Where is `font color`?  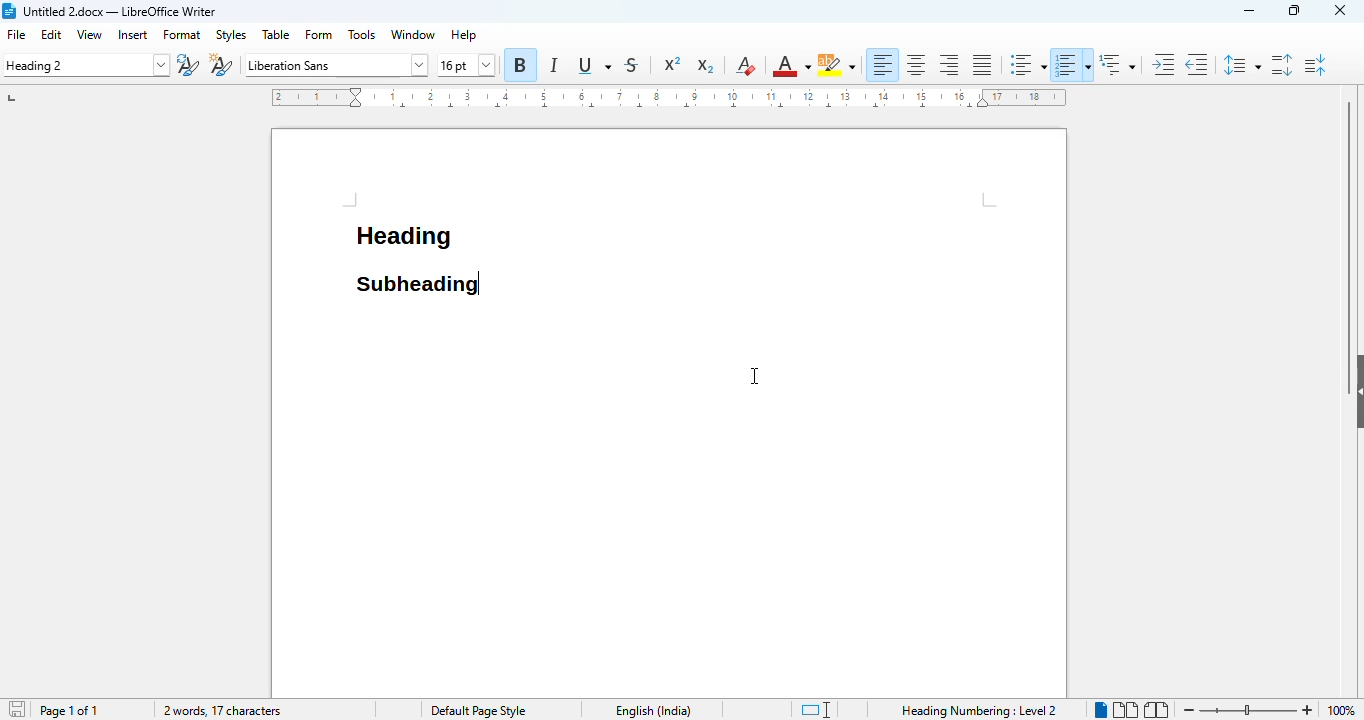
font color is located at coordinates (791, 65).